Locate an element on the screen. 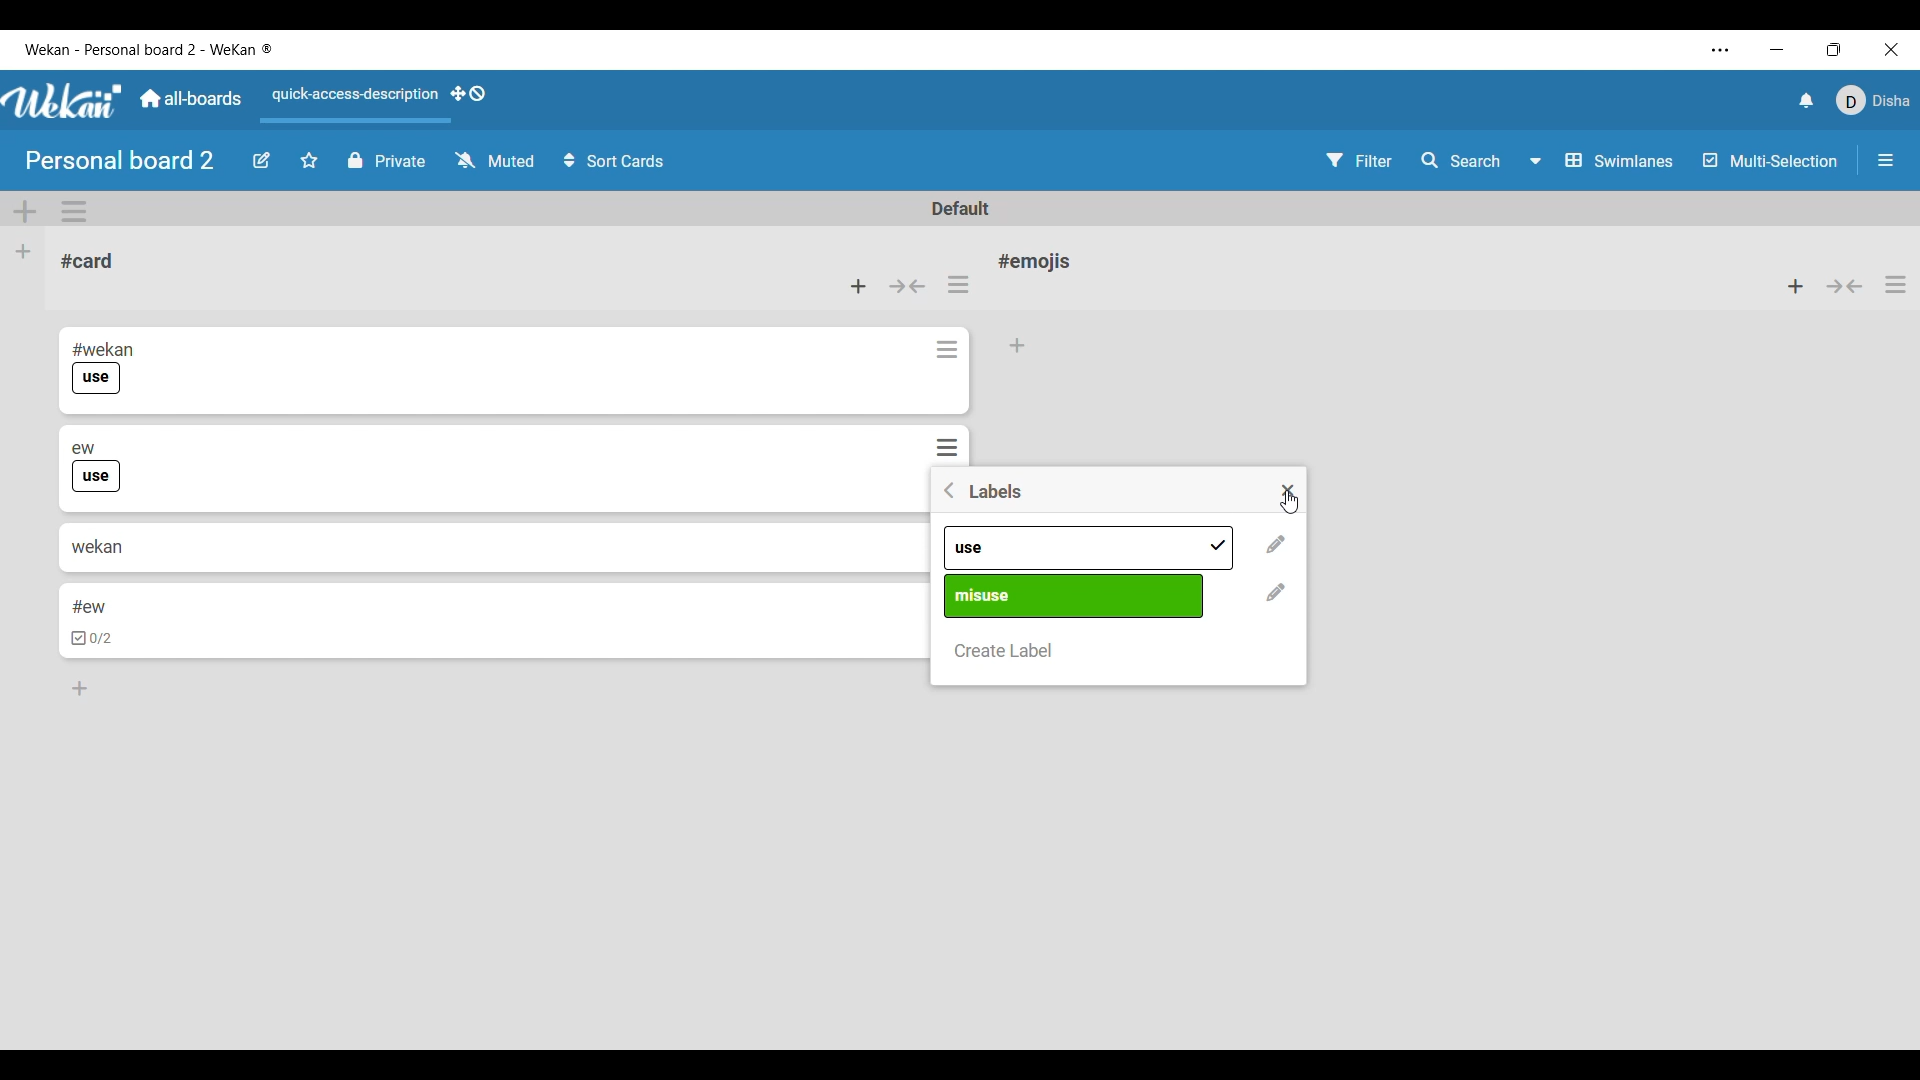 The height and width of the screenshot is (1080, 1920). Go to common dashboard is located at coordinates (191, 98).